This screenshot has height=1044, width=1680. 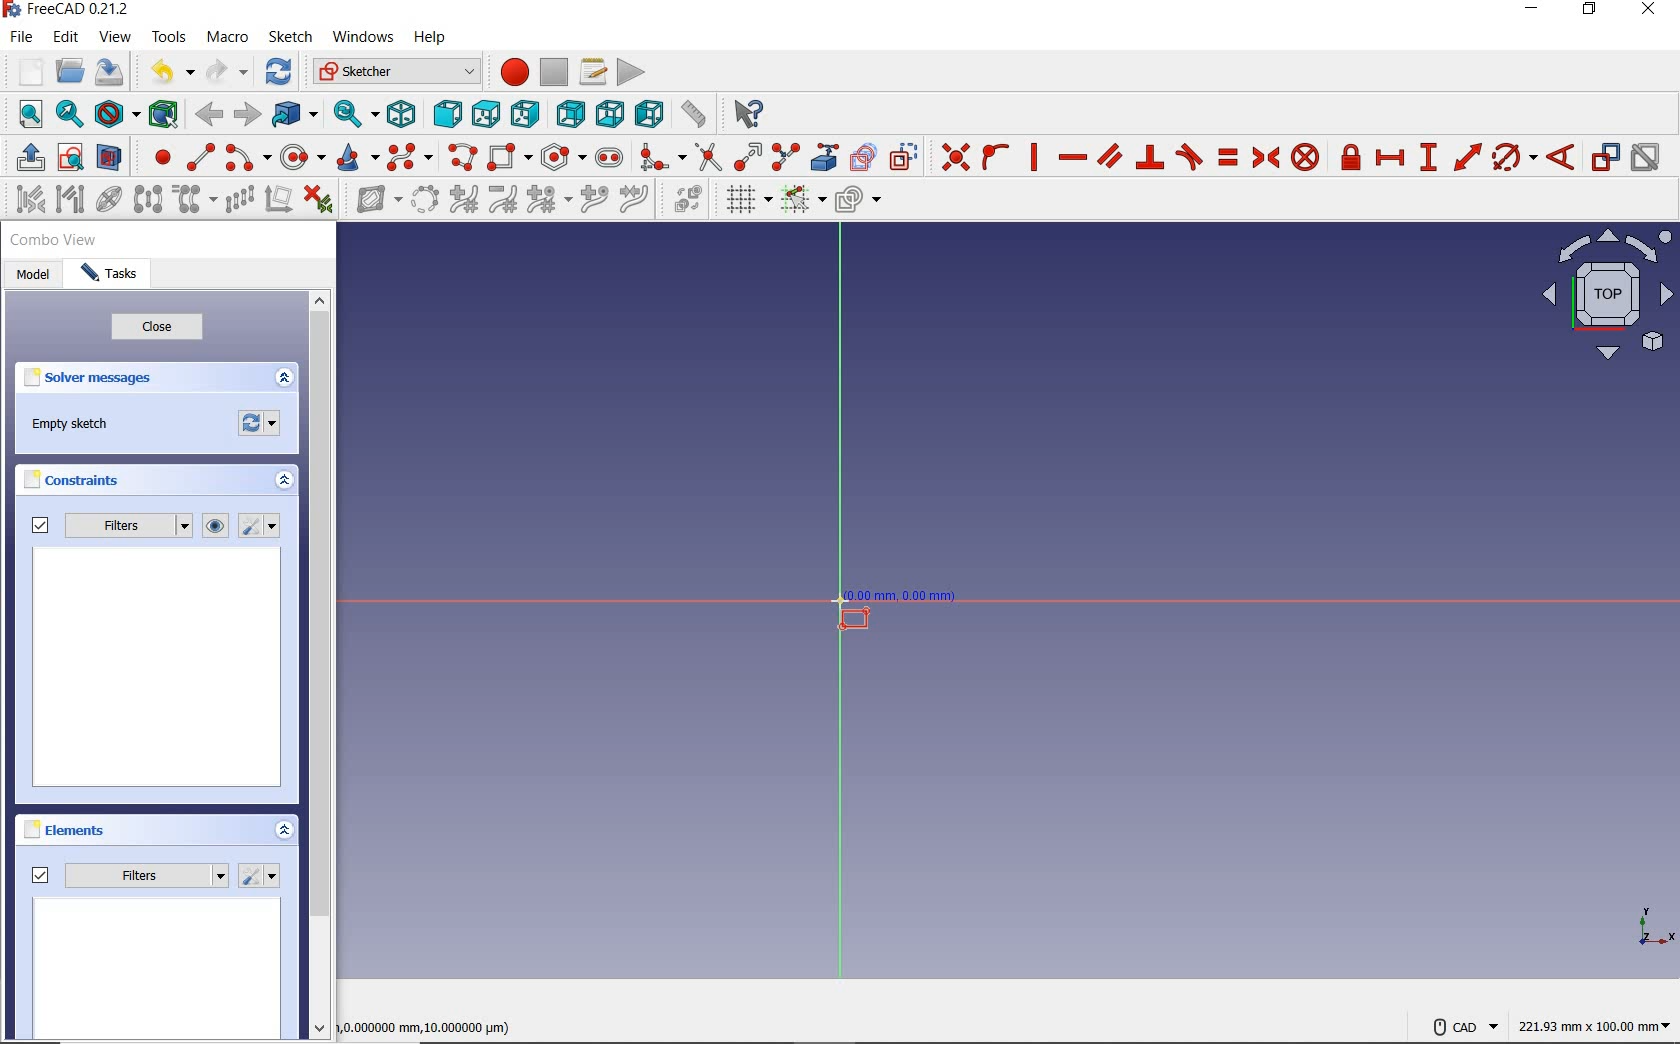 What do you see at coordinates (393, 72) in the screenshot?
I see `switch between workbenches` at bounding box center [393, 72].